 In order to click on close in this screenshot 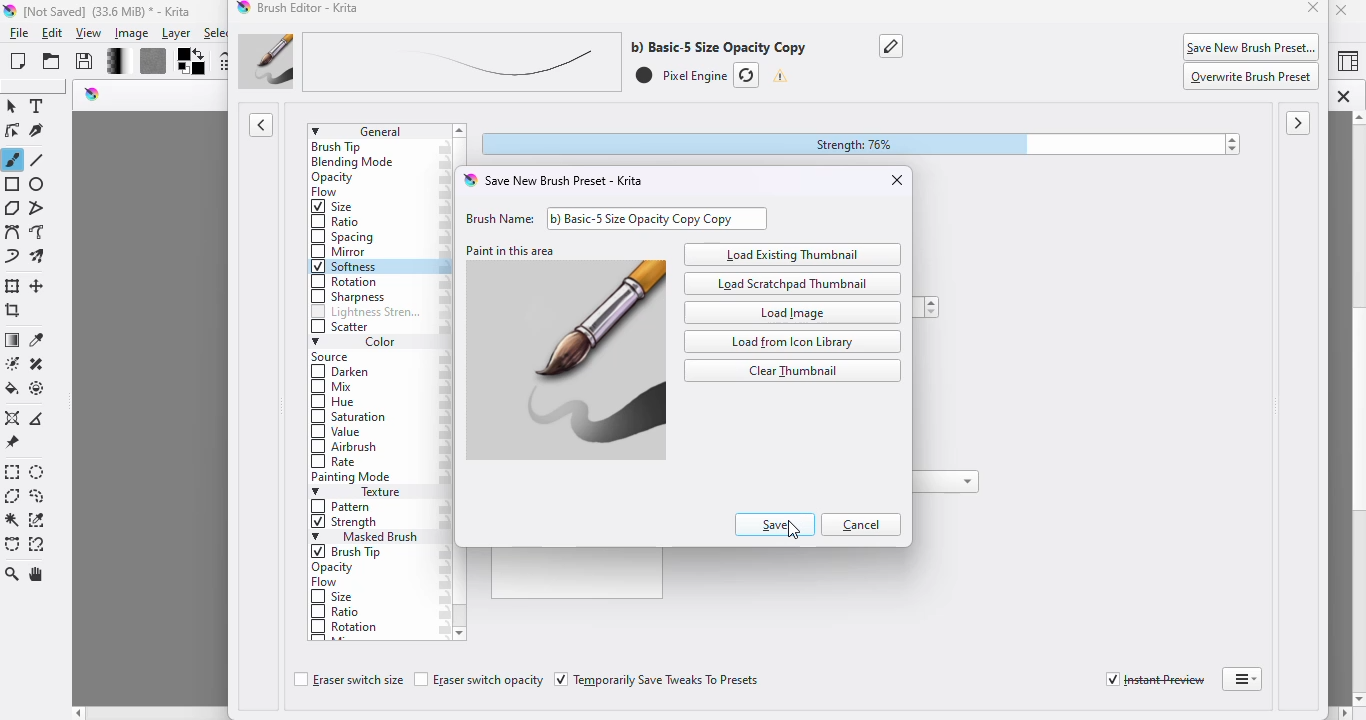, I will do `click(1343, 10)`.